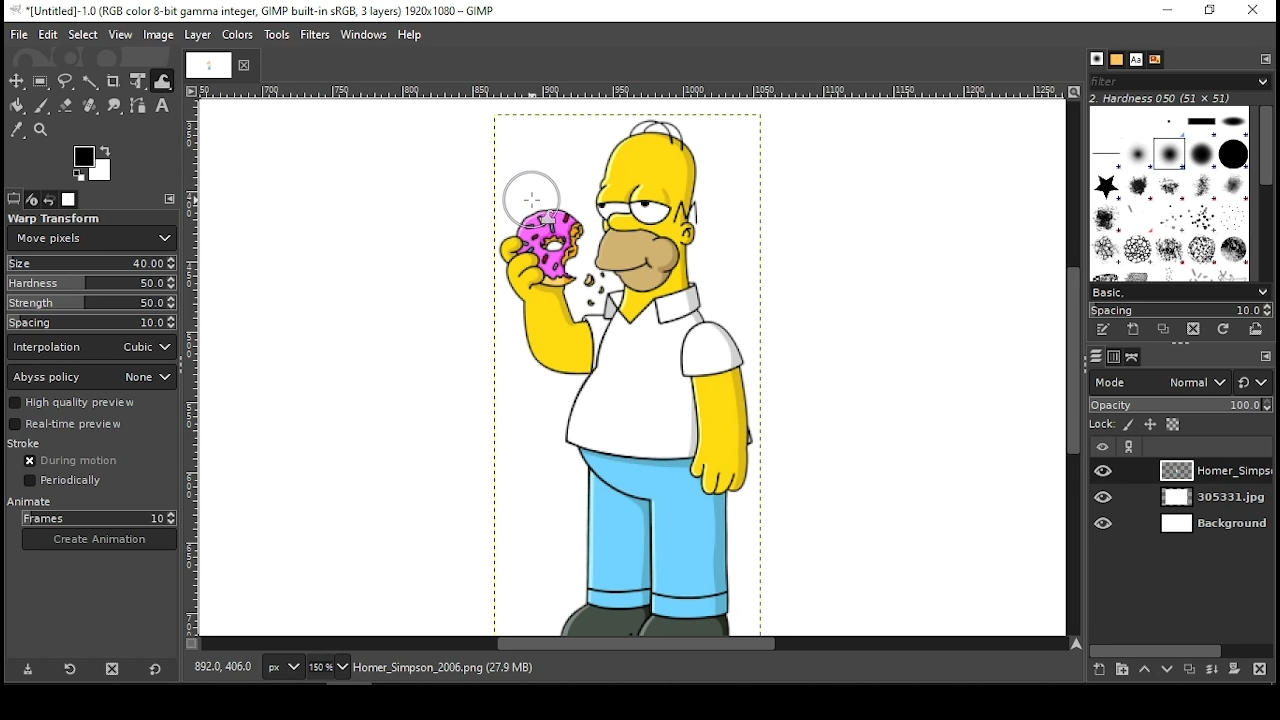 This screenshot has width=1280, height=720. I want to click on layer 2, so click(1215, 498).